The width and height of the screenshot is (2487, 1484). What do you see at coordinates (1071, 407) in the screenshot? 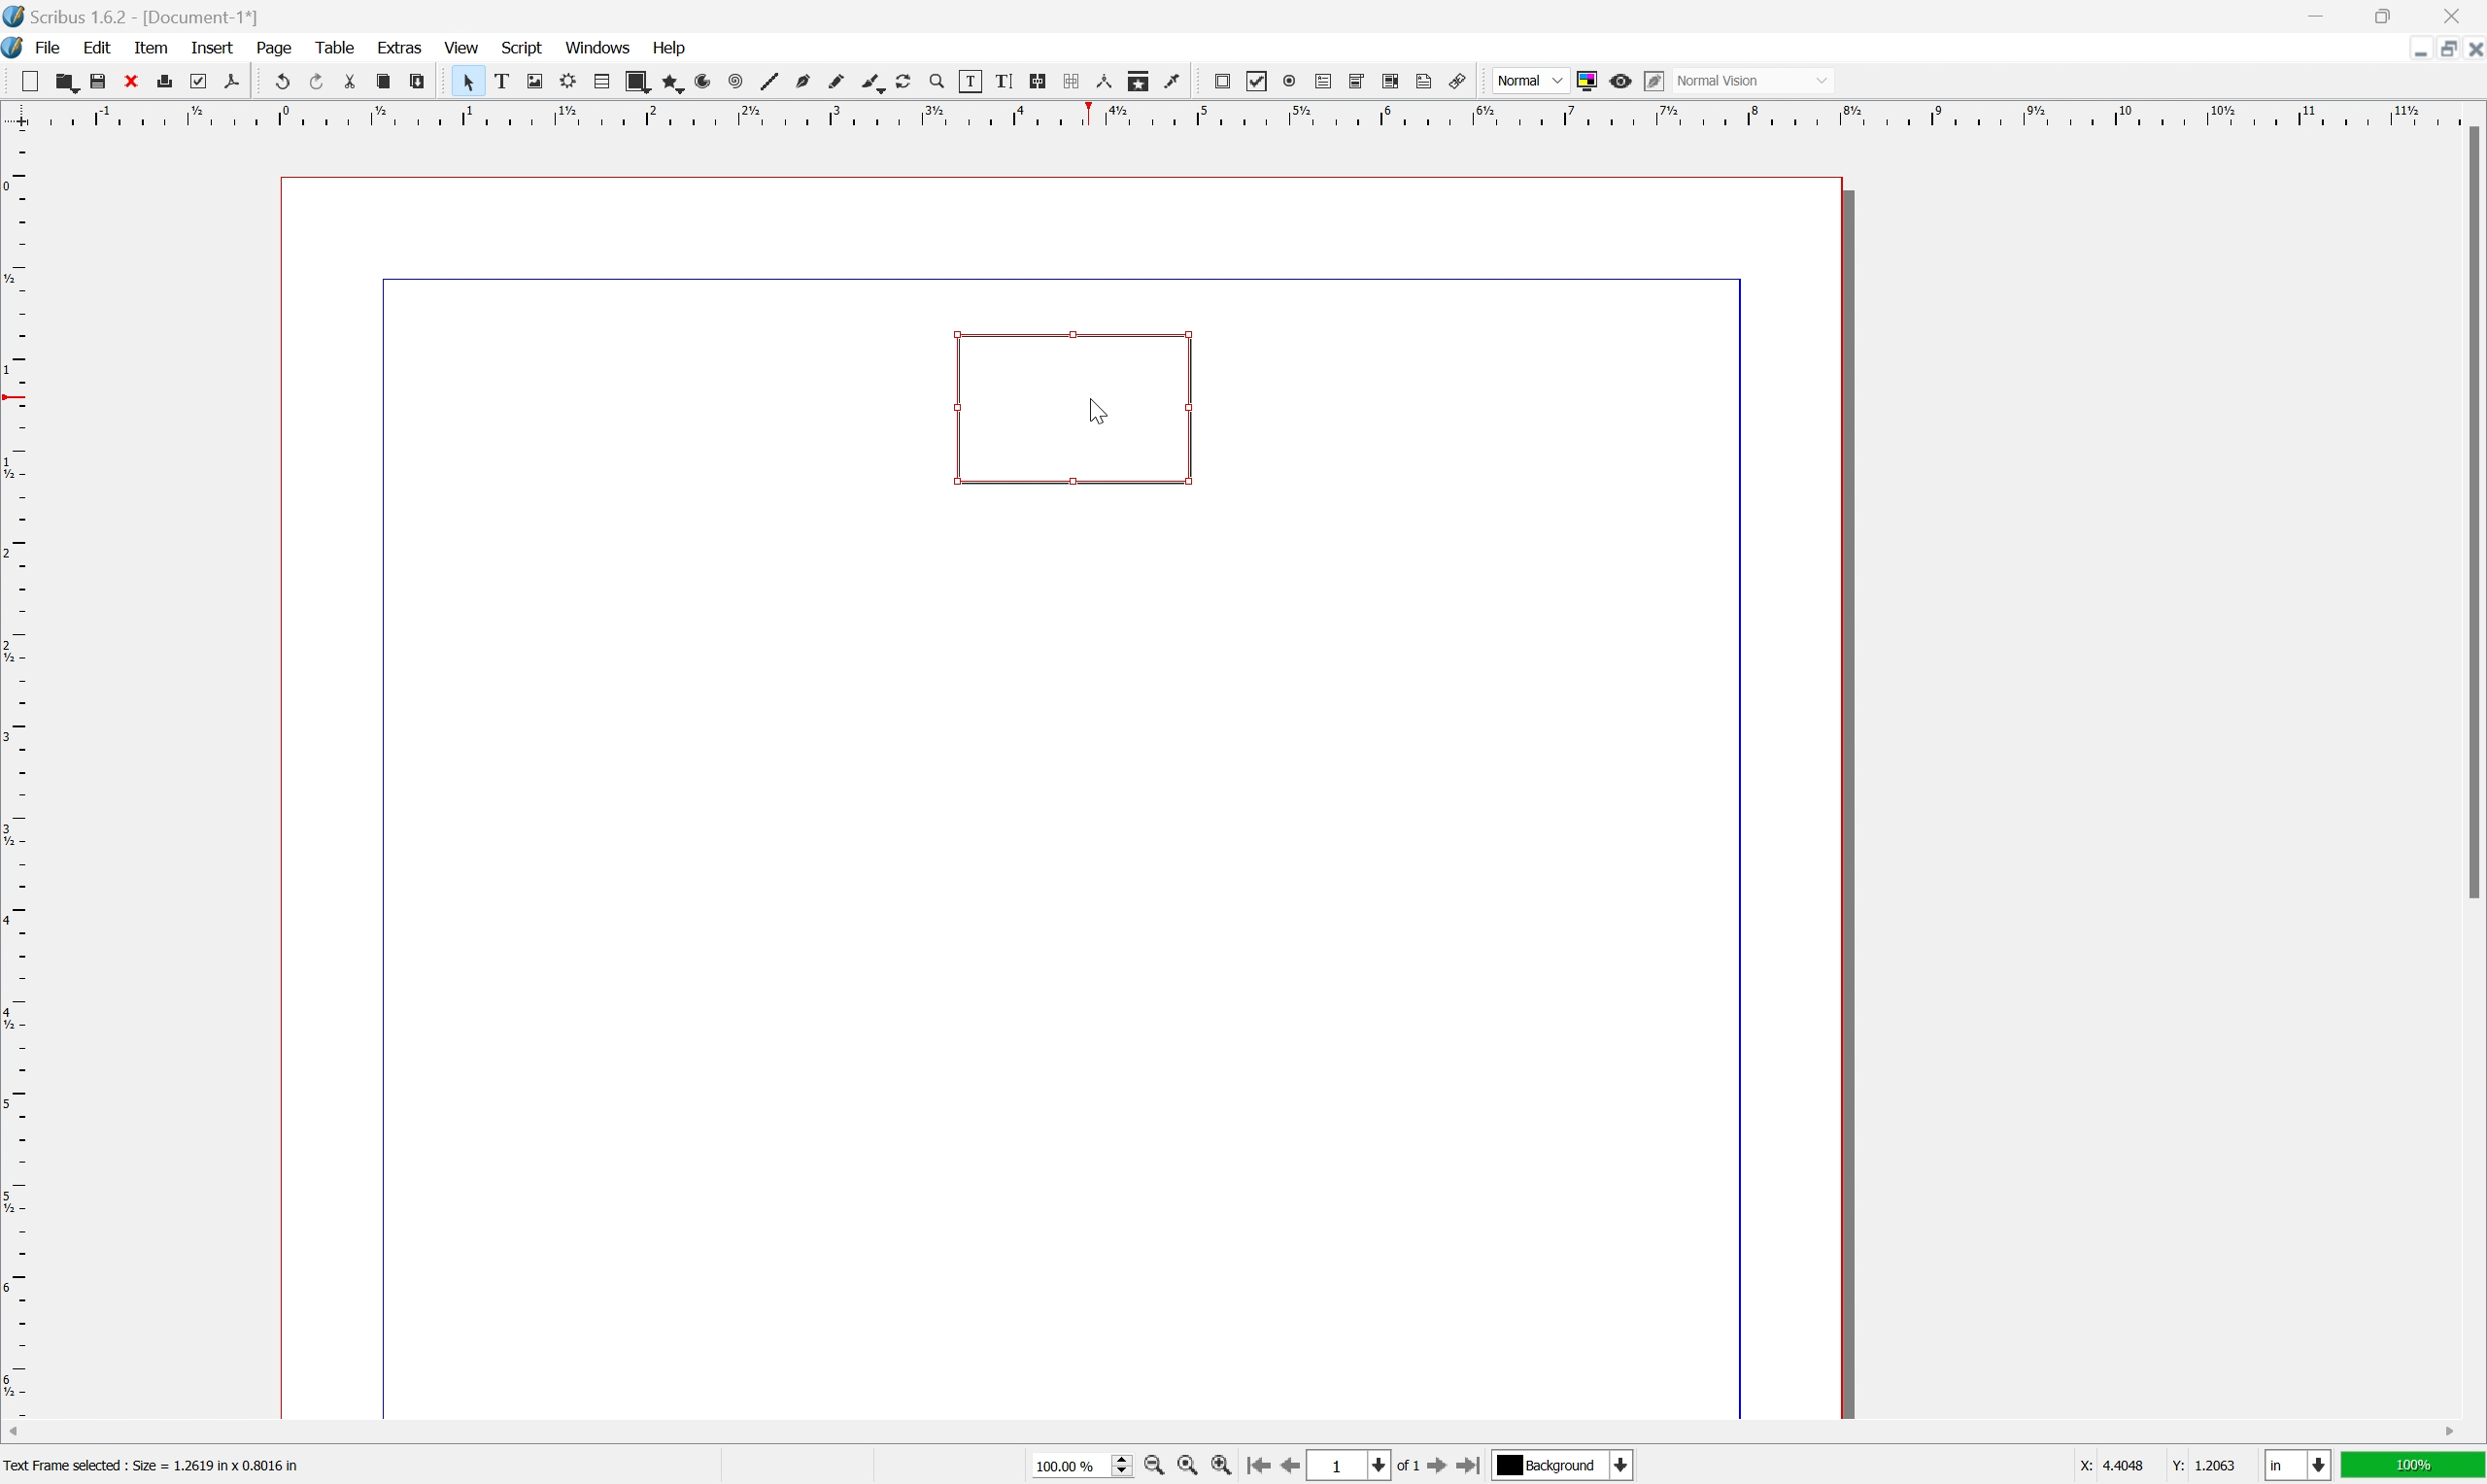
I see `Button` at bounding box center [1071, 407].